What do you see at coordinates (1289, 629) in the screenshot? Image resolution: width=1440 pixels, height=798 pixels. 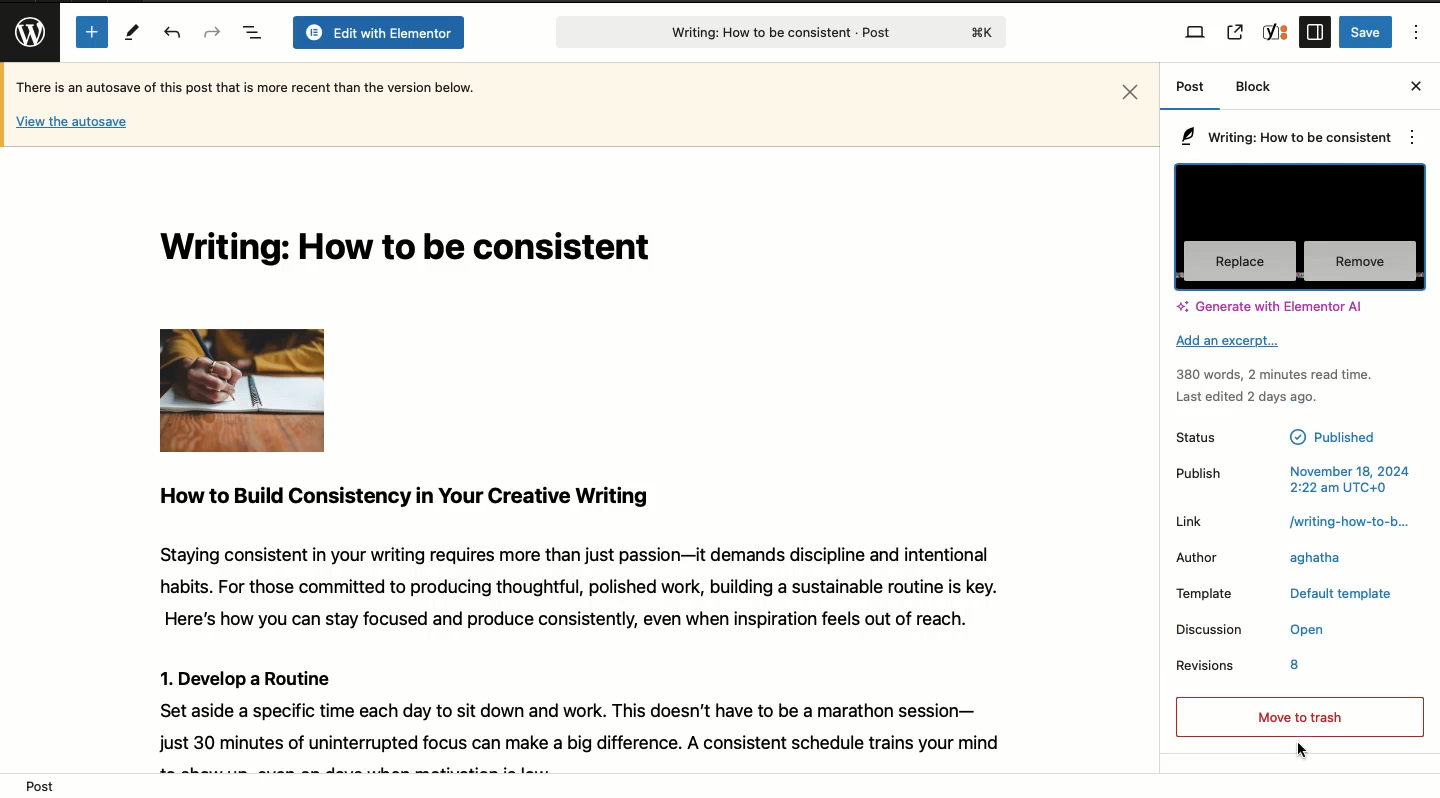 I see `Discussion Open` at bounding box center [1289, 629].